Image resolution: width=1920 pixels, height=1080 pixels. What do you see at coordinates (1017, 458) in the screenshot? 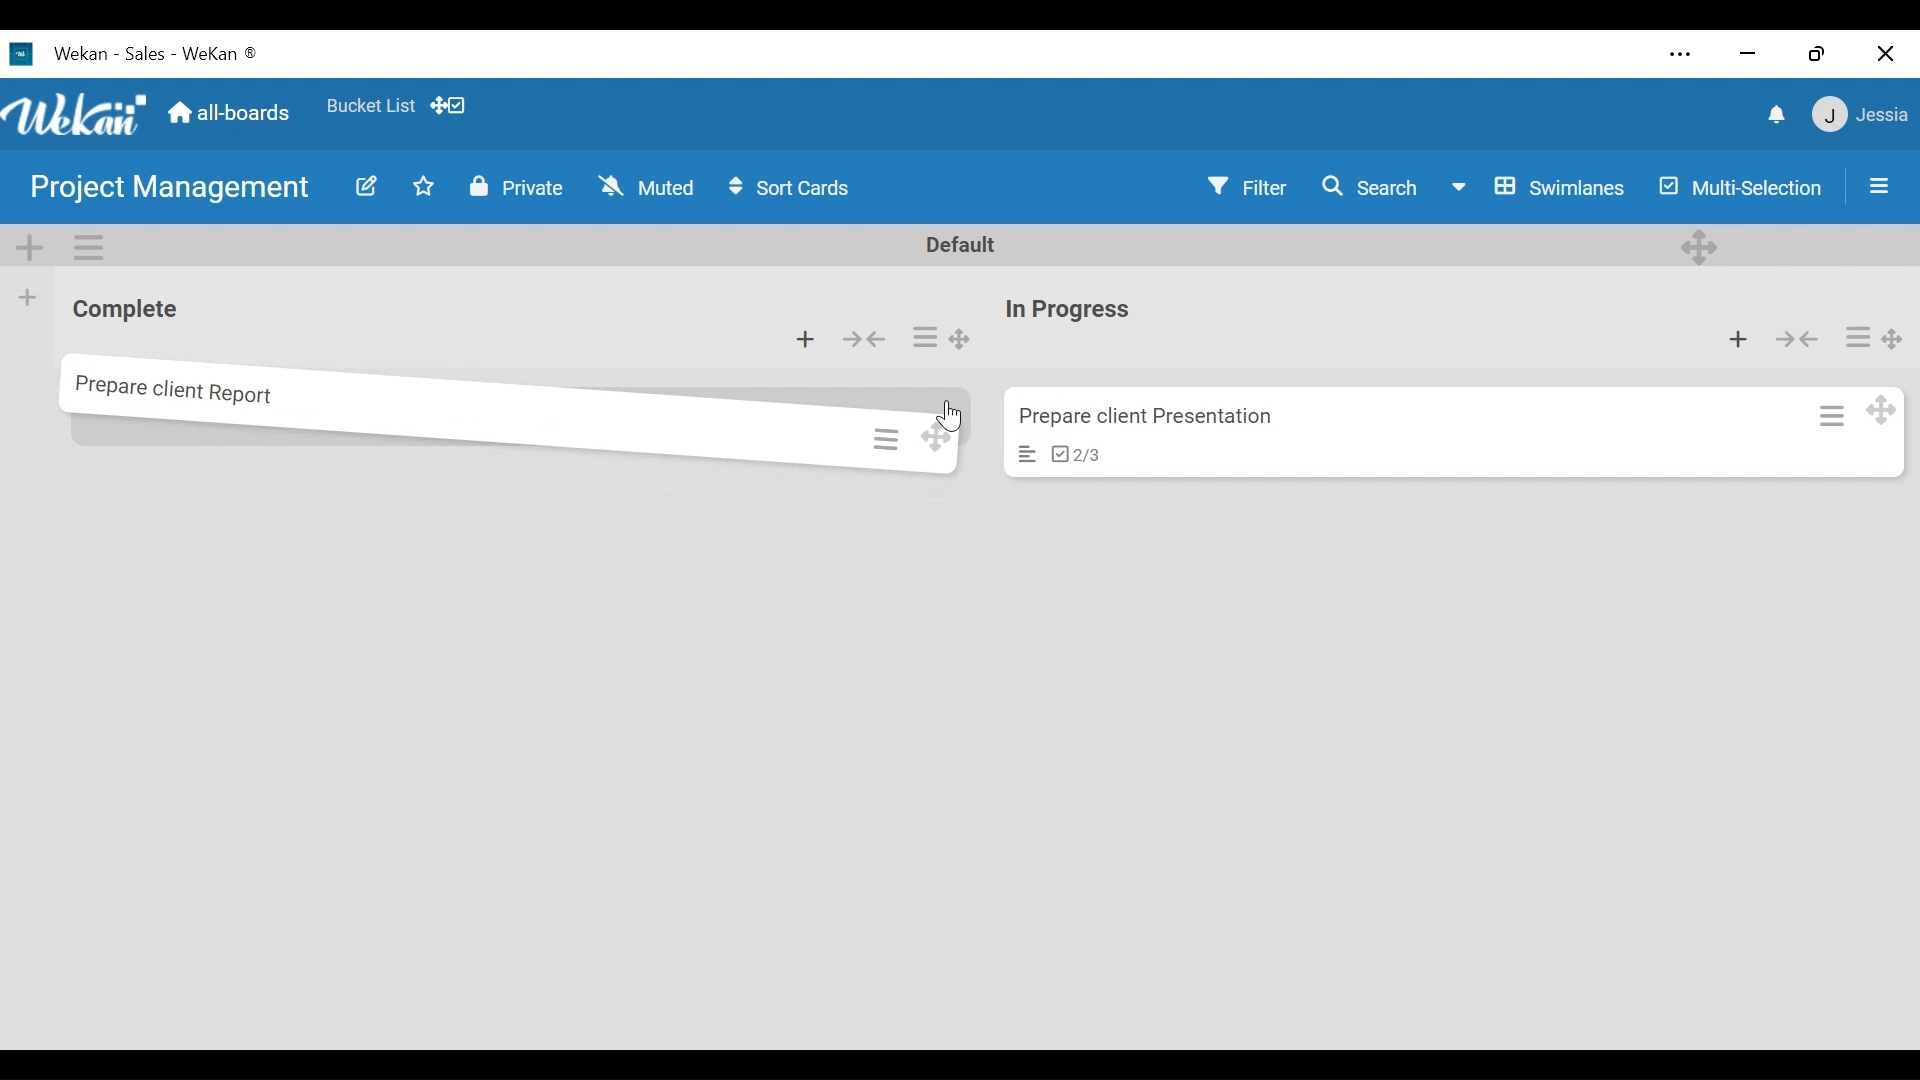
I see `card description` at bounding box center [1017, 458].